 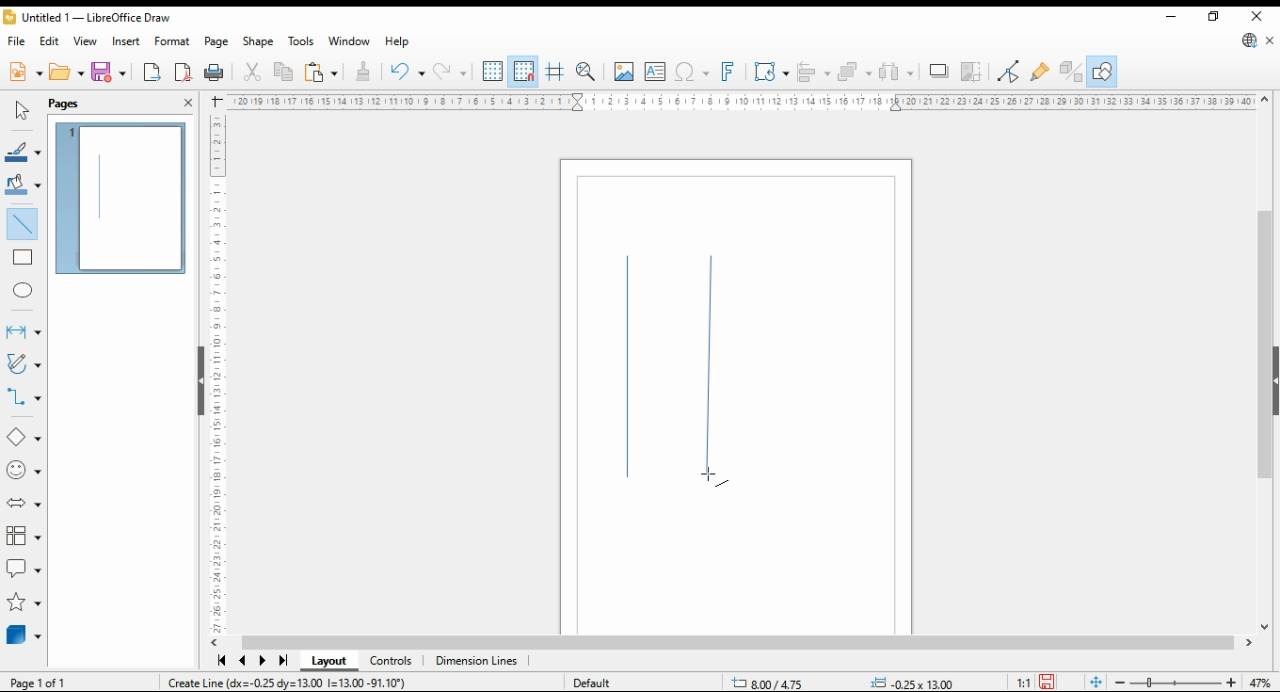 I want to click on show gluepoint functions, so click(x=1040, y=70).